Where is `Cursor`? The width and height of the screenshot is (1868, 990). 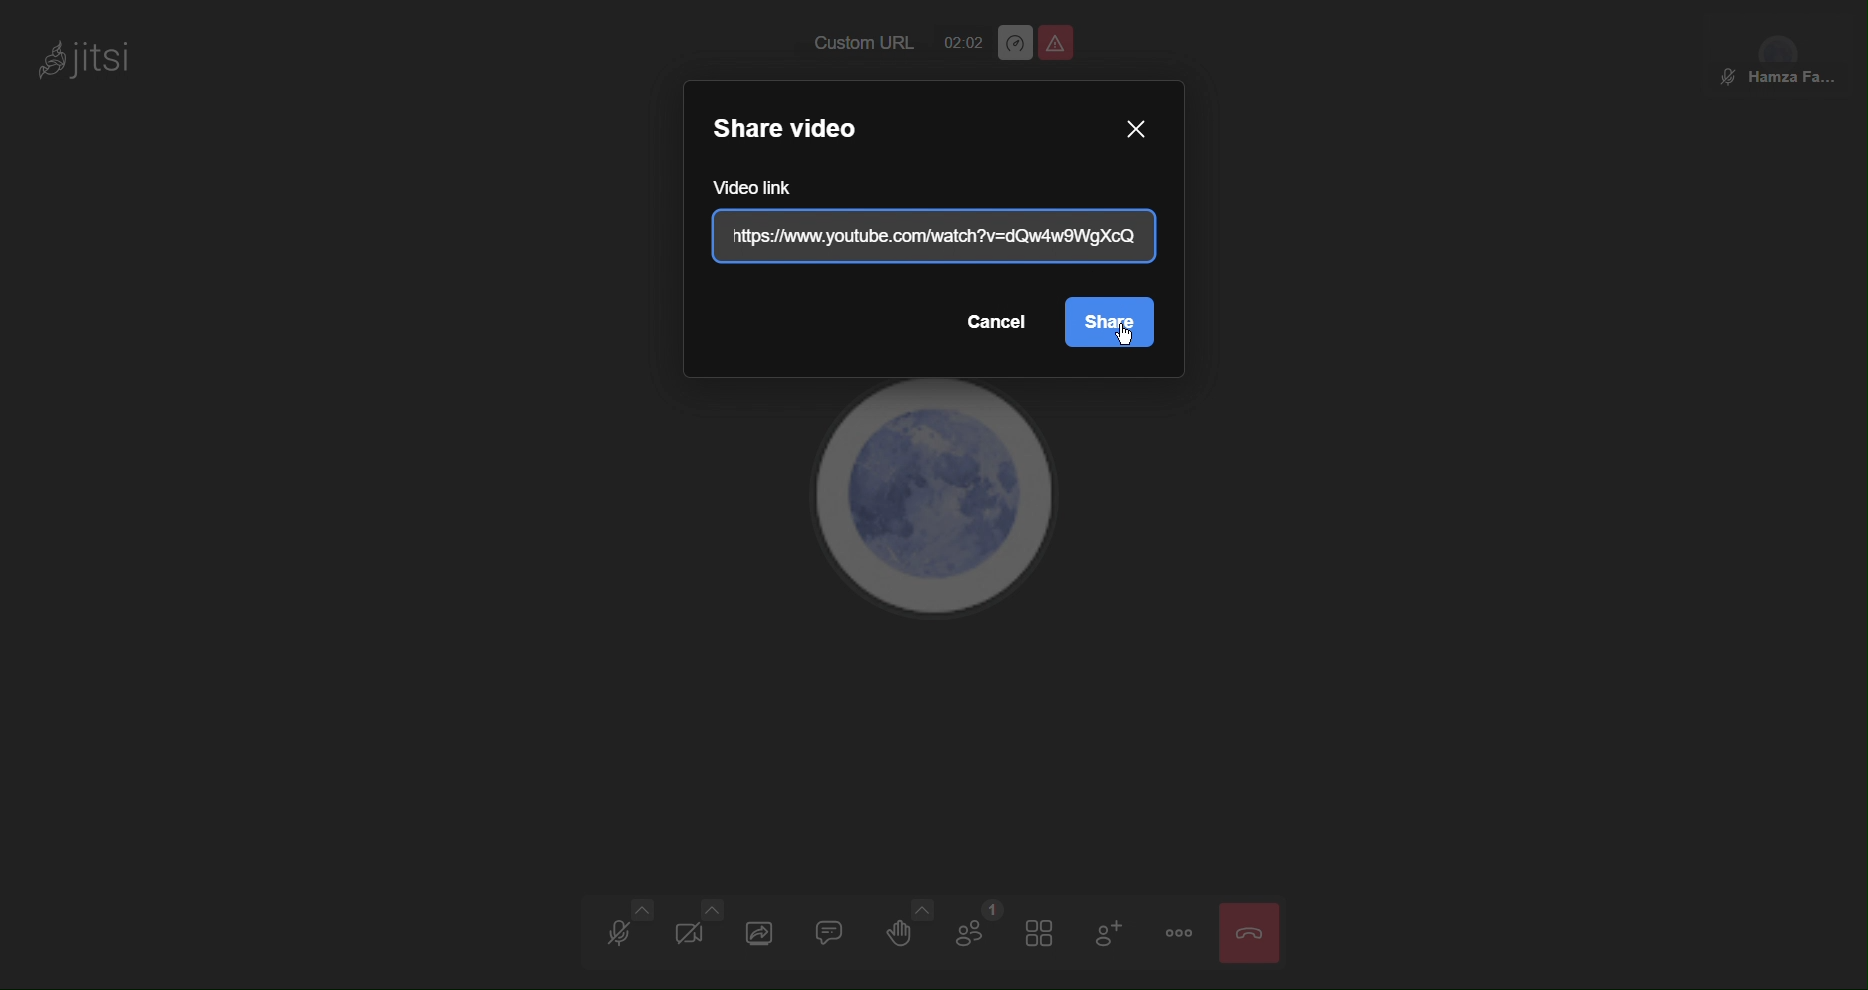
Cursor is located at coordinates (1110, 322).